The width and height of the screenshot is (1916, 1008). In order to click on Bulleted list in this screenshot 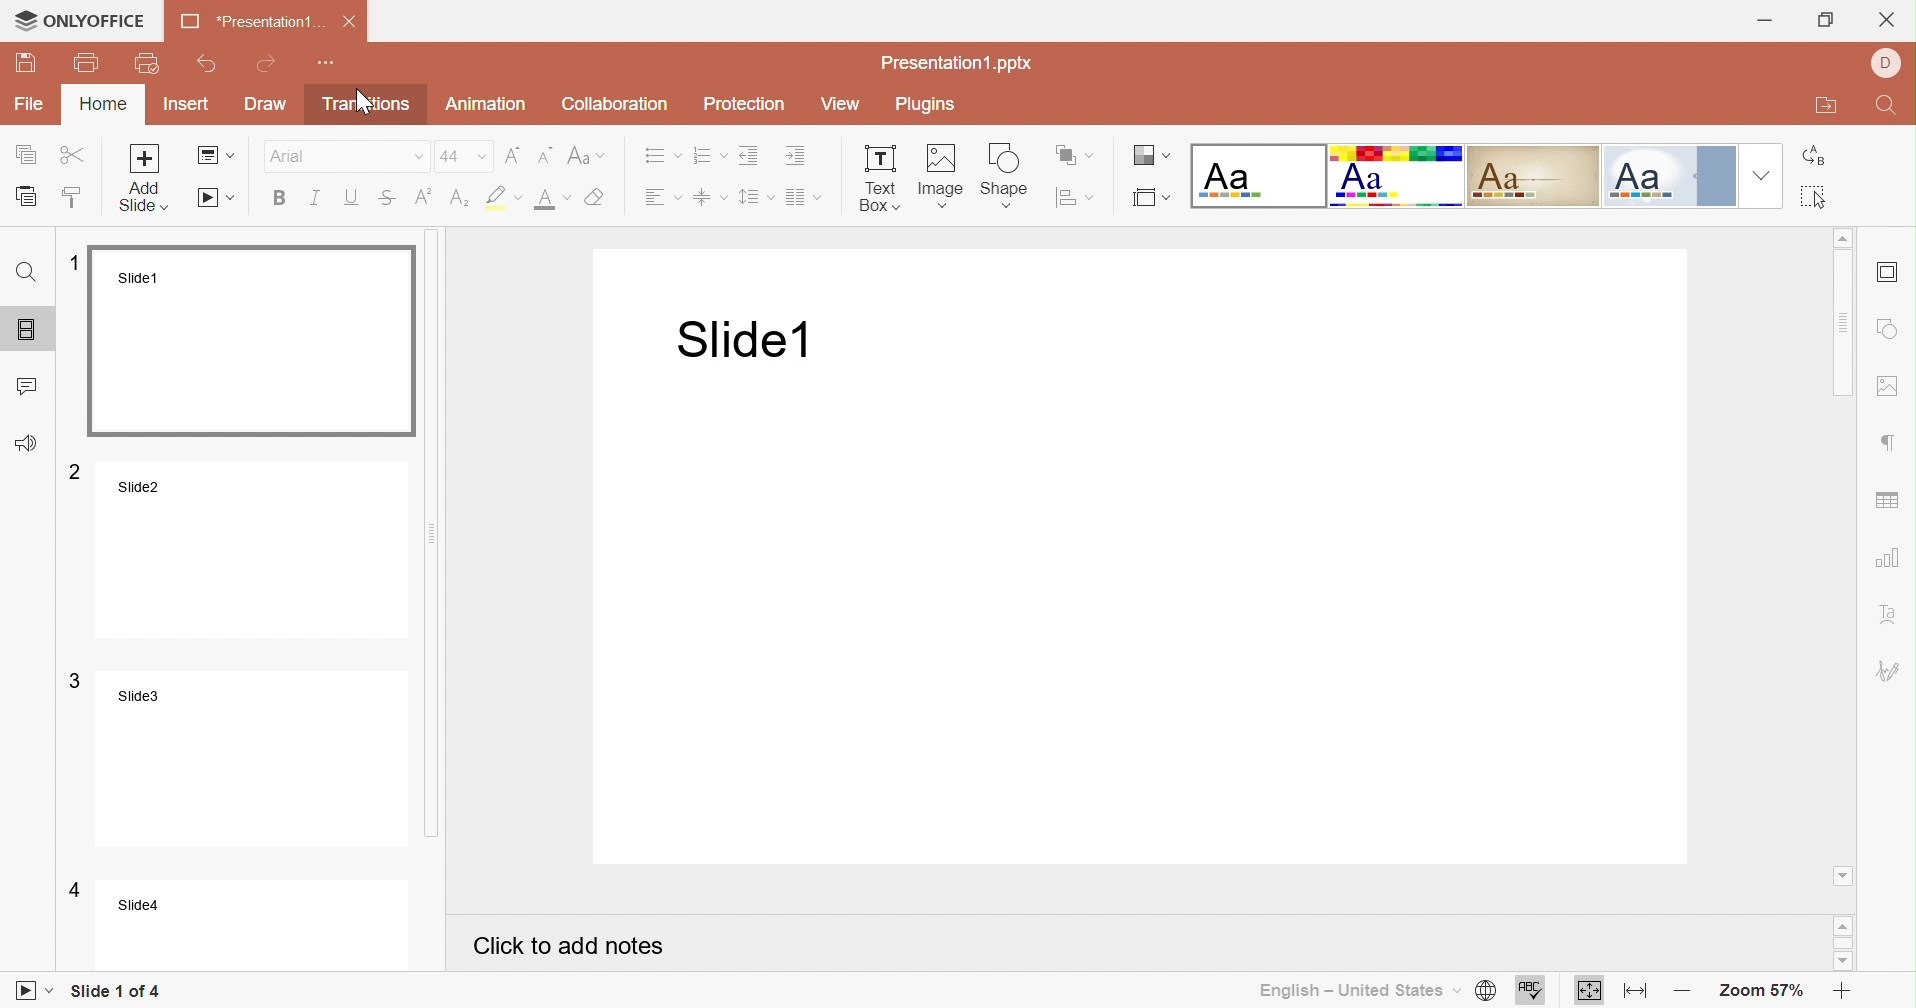, I will do `click(658, 161)`.